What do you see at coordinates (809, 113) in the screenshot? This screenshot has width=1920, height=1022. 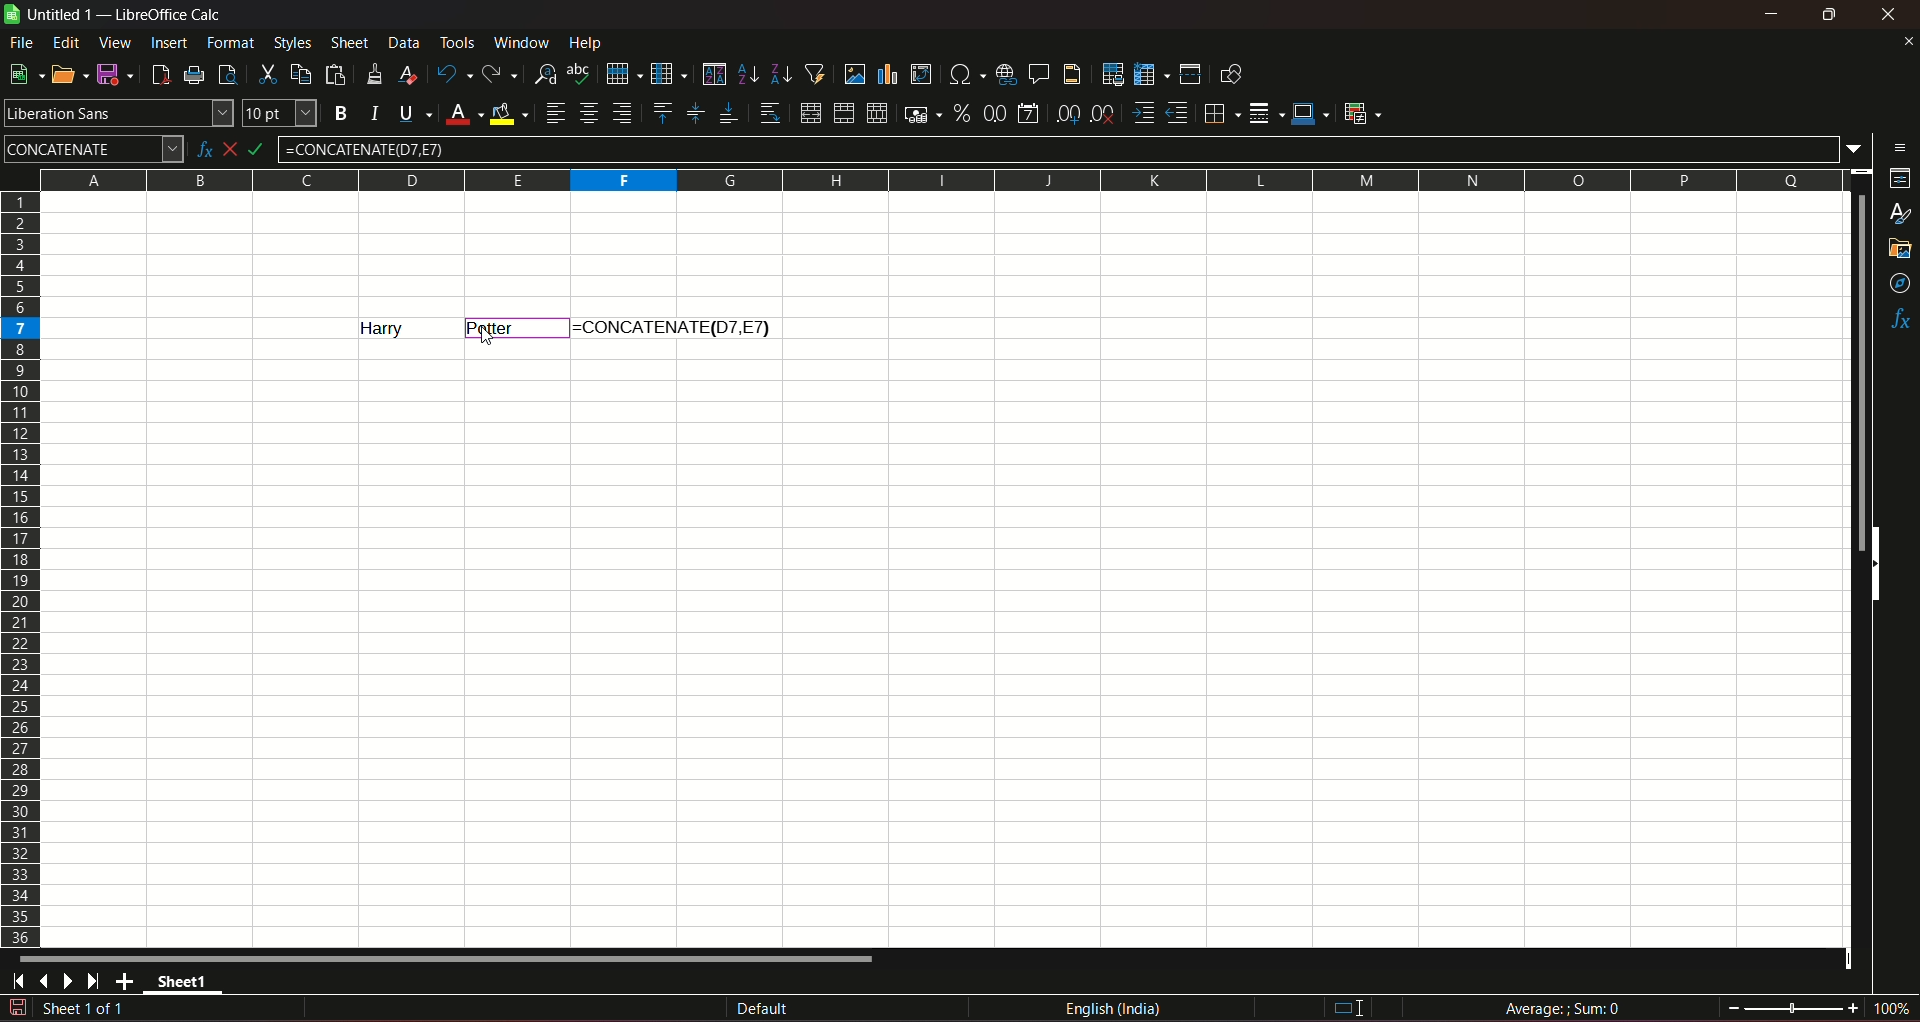 I see `merge and center` at bounding box center [809, 113].